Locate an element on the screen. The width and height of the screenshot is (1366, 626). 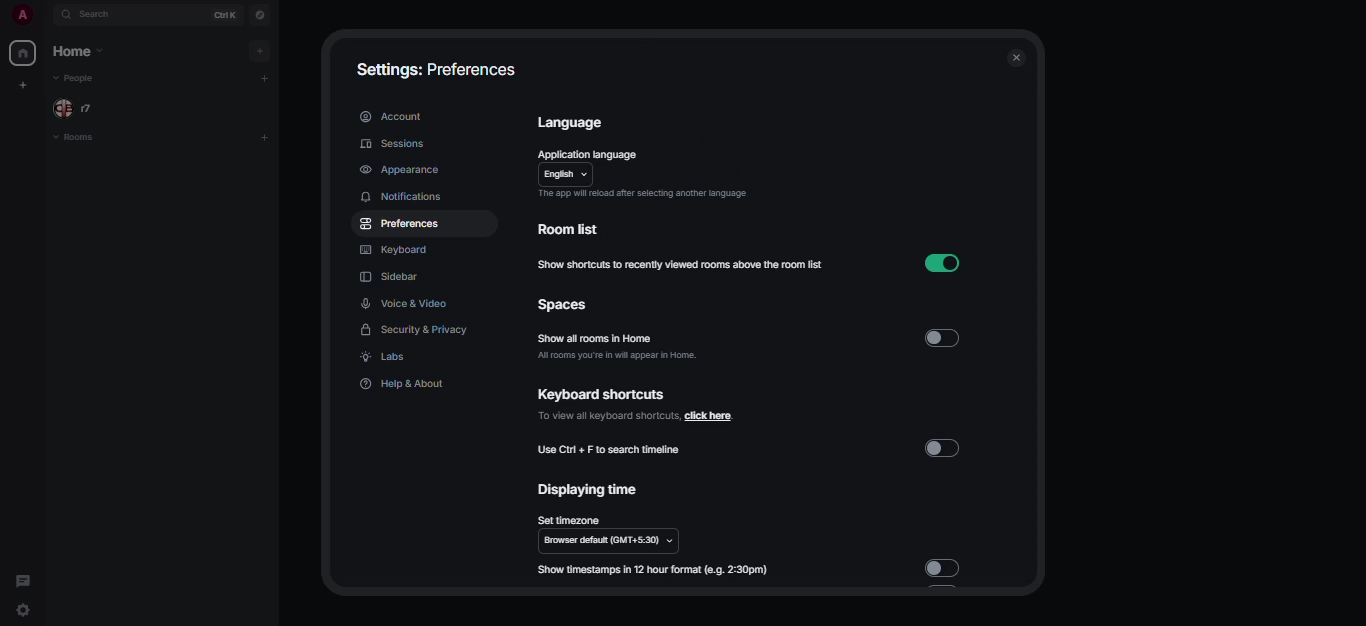
keyboard shortcuts is located at coordinates (601, 394).